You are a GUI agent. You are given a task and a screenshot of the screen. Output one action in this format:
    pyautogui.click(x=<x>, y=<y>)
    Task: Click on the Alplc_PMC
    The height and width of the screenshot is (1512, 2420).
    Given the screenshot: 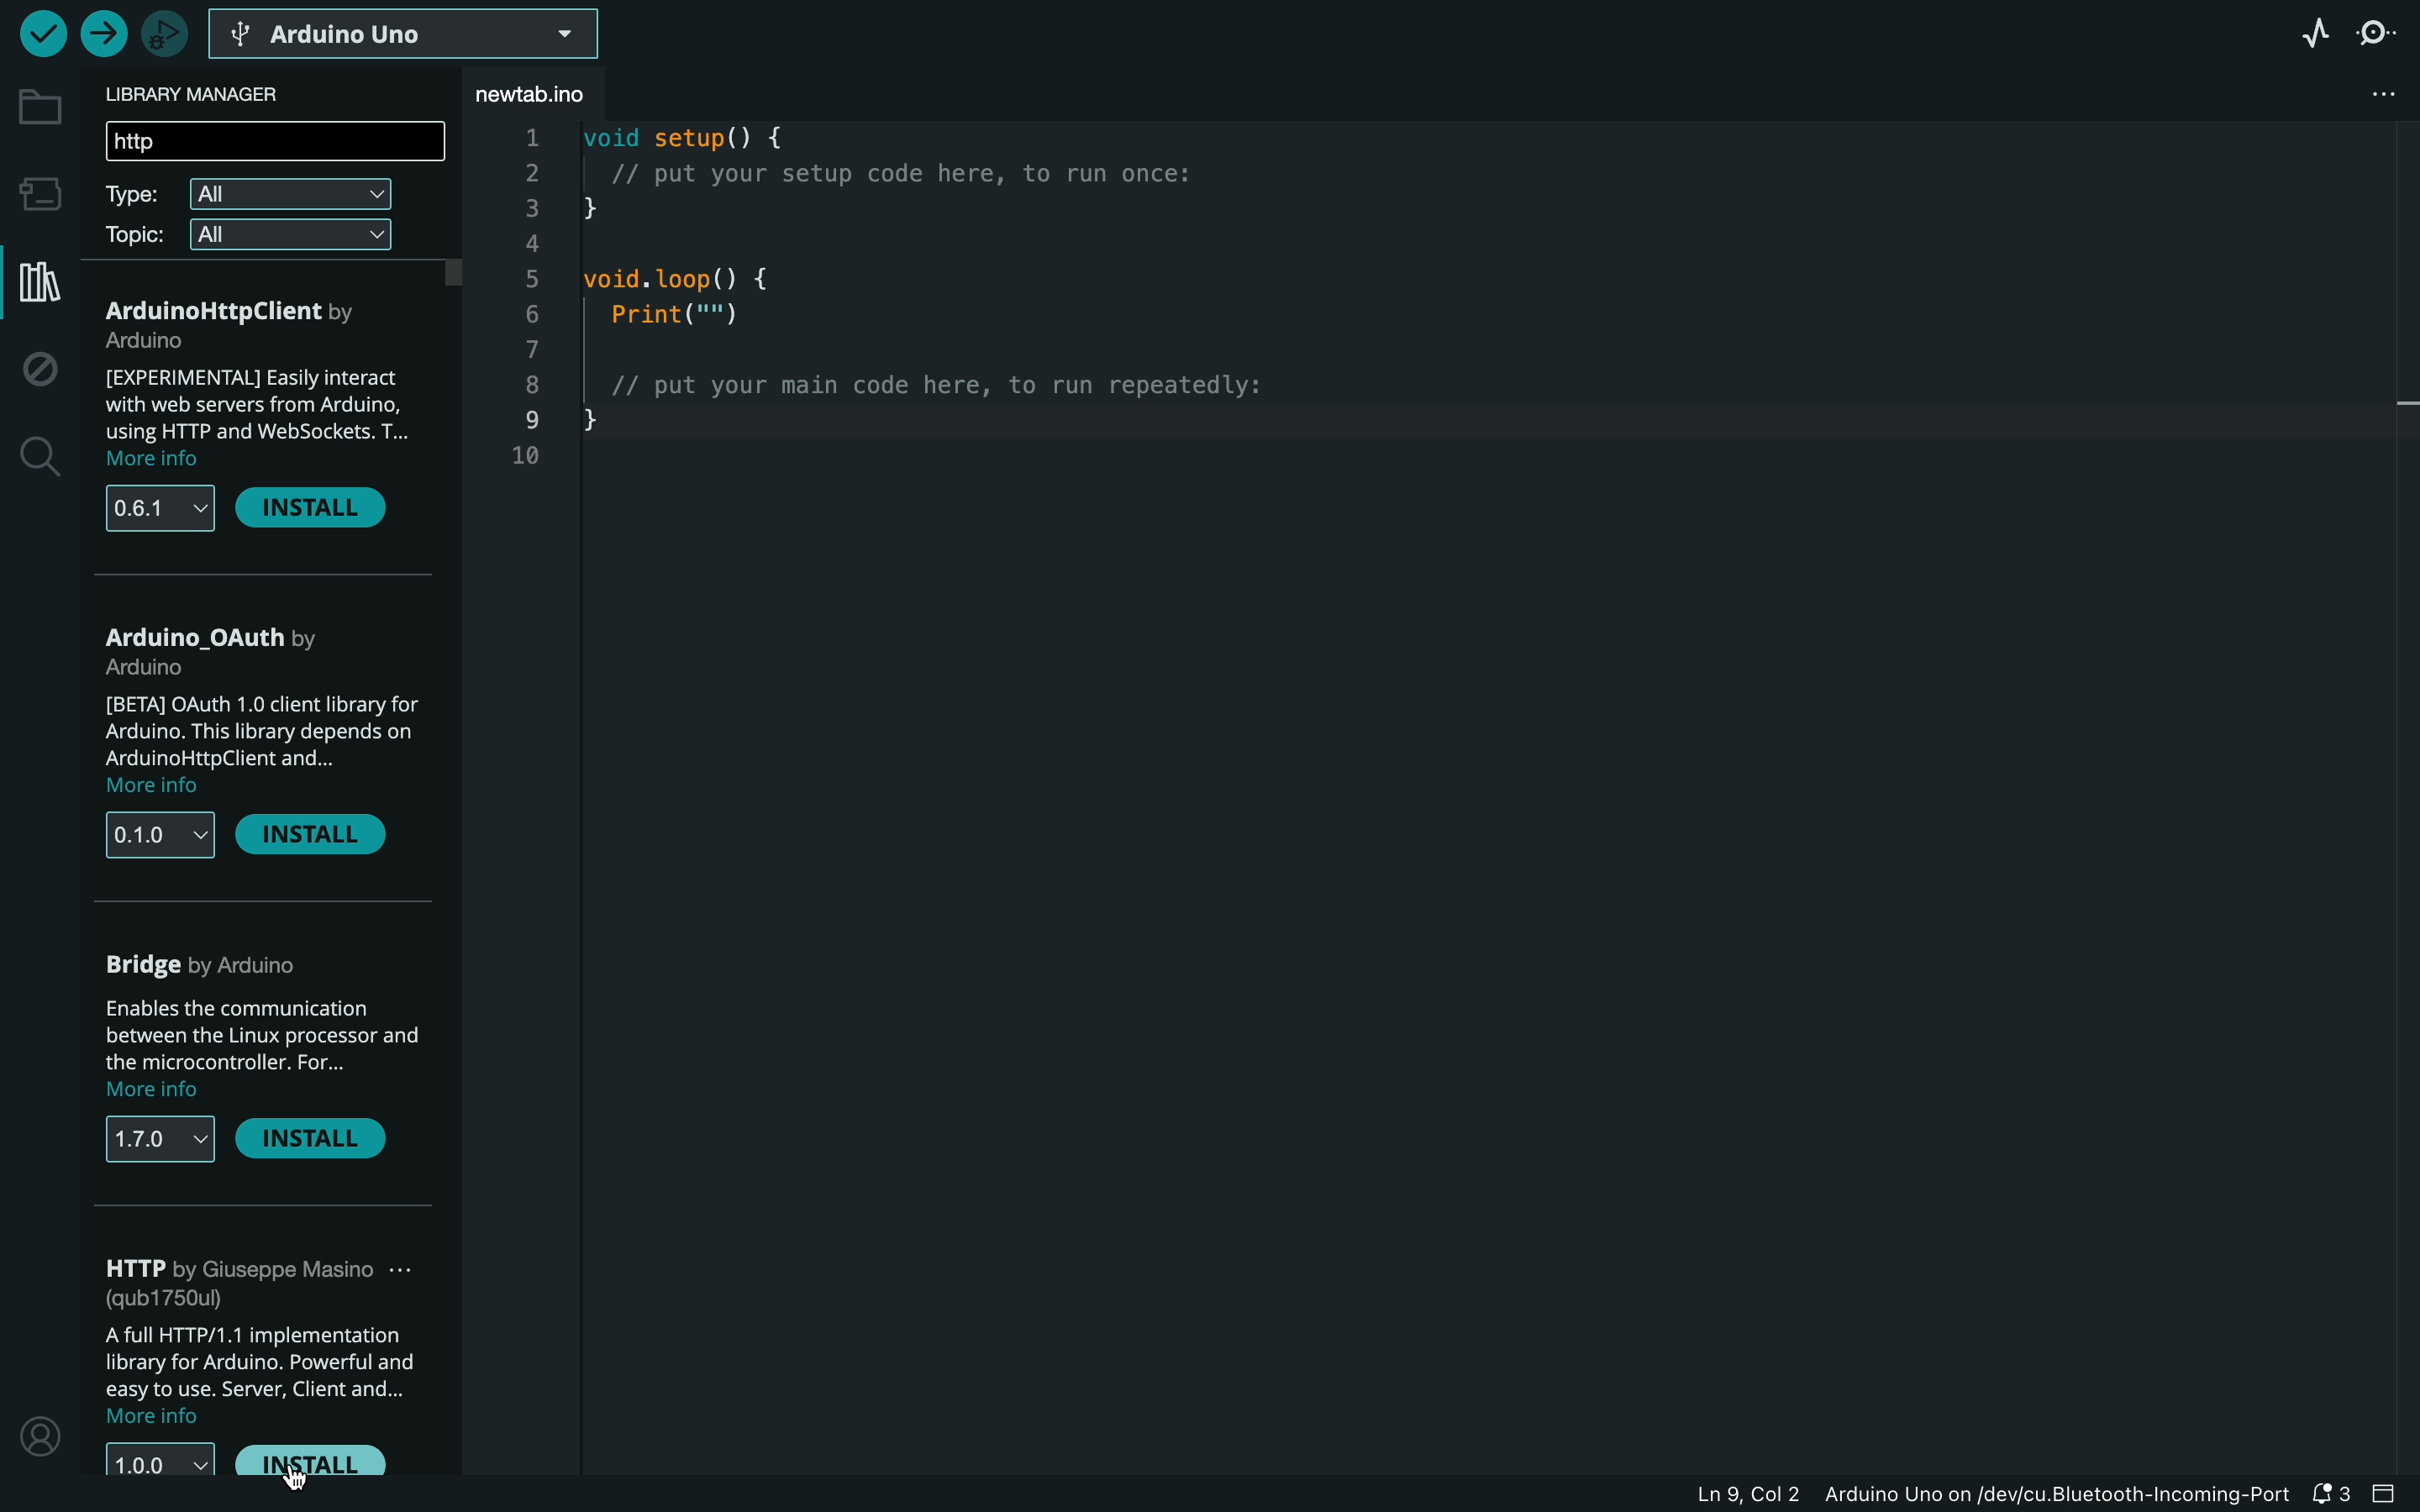 What is the action you would take?
    pyautogui.click(x=236, y=633)
    